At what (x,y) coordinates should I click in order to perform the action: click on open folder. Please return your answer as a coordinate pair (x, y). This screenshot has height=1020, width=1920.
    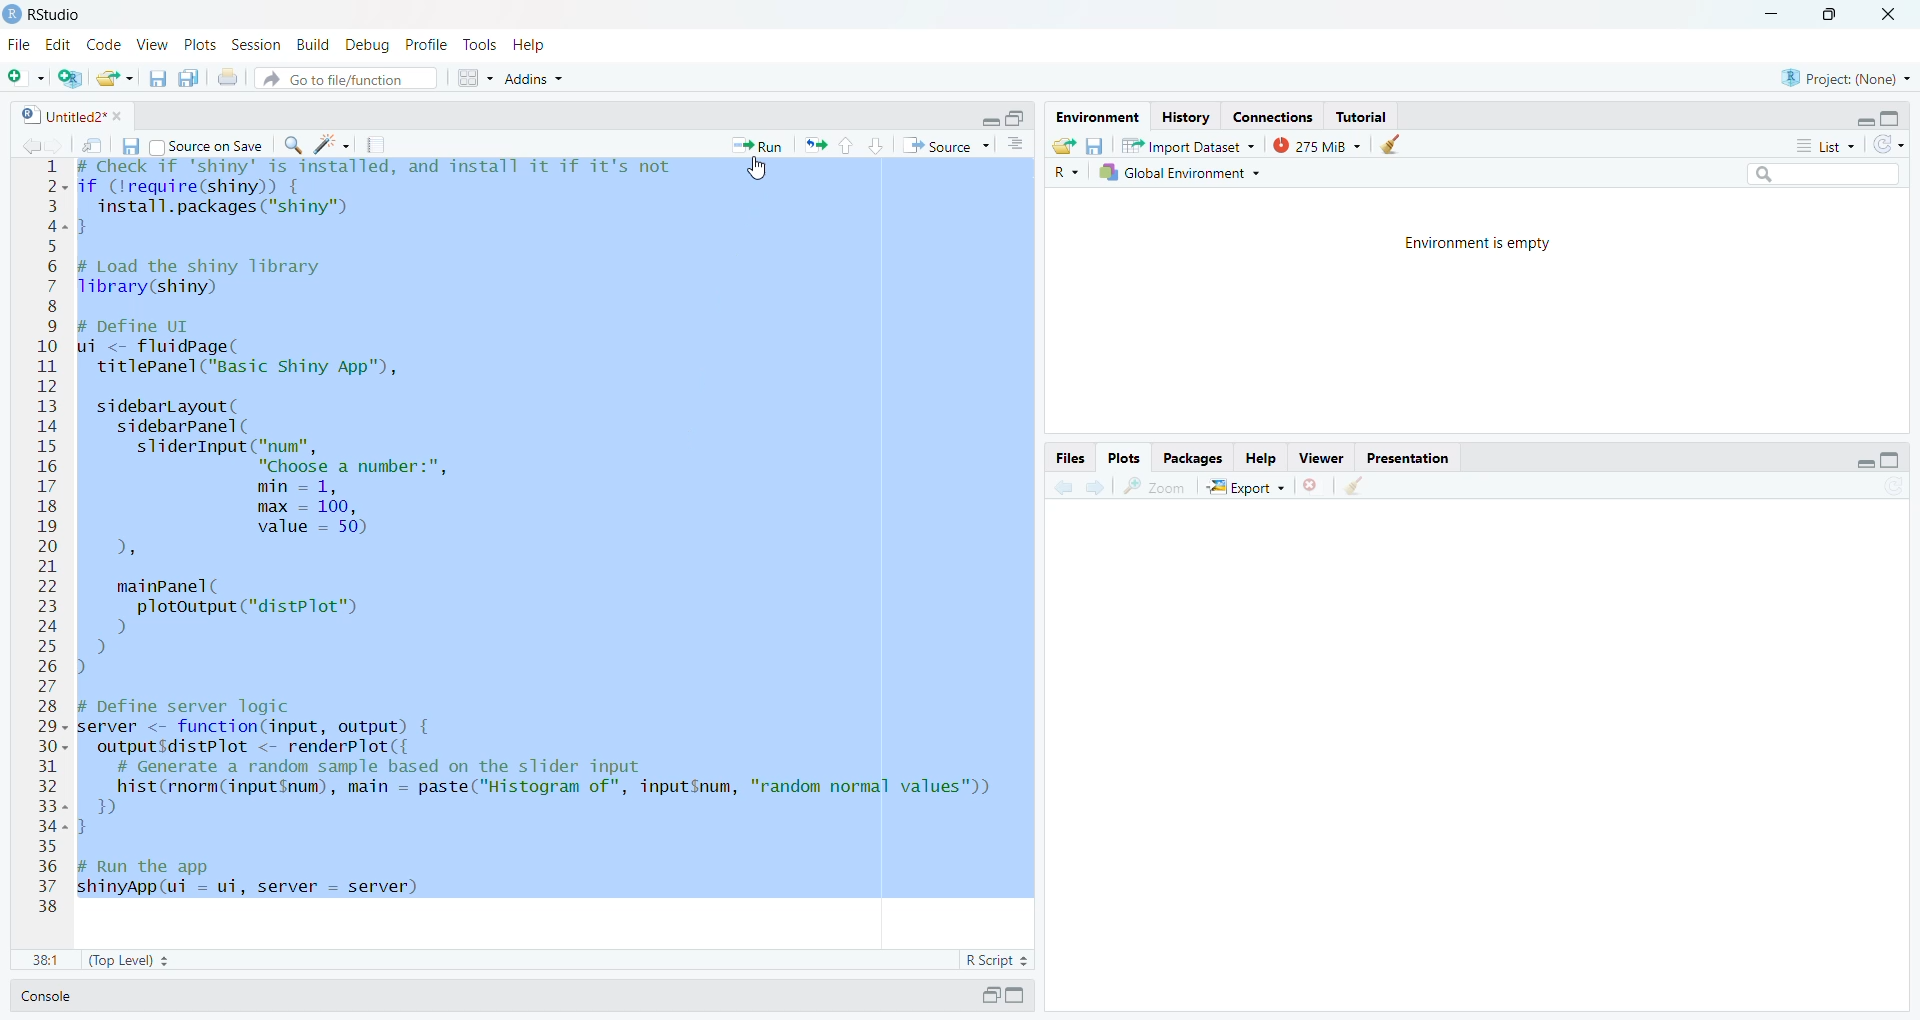
    Looking at the image, I should click on (1063, 145).